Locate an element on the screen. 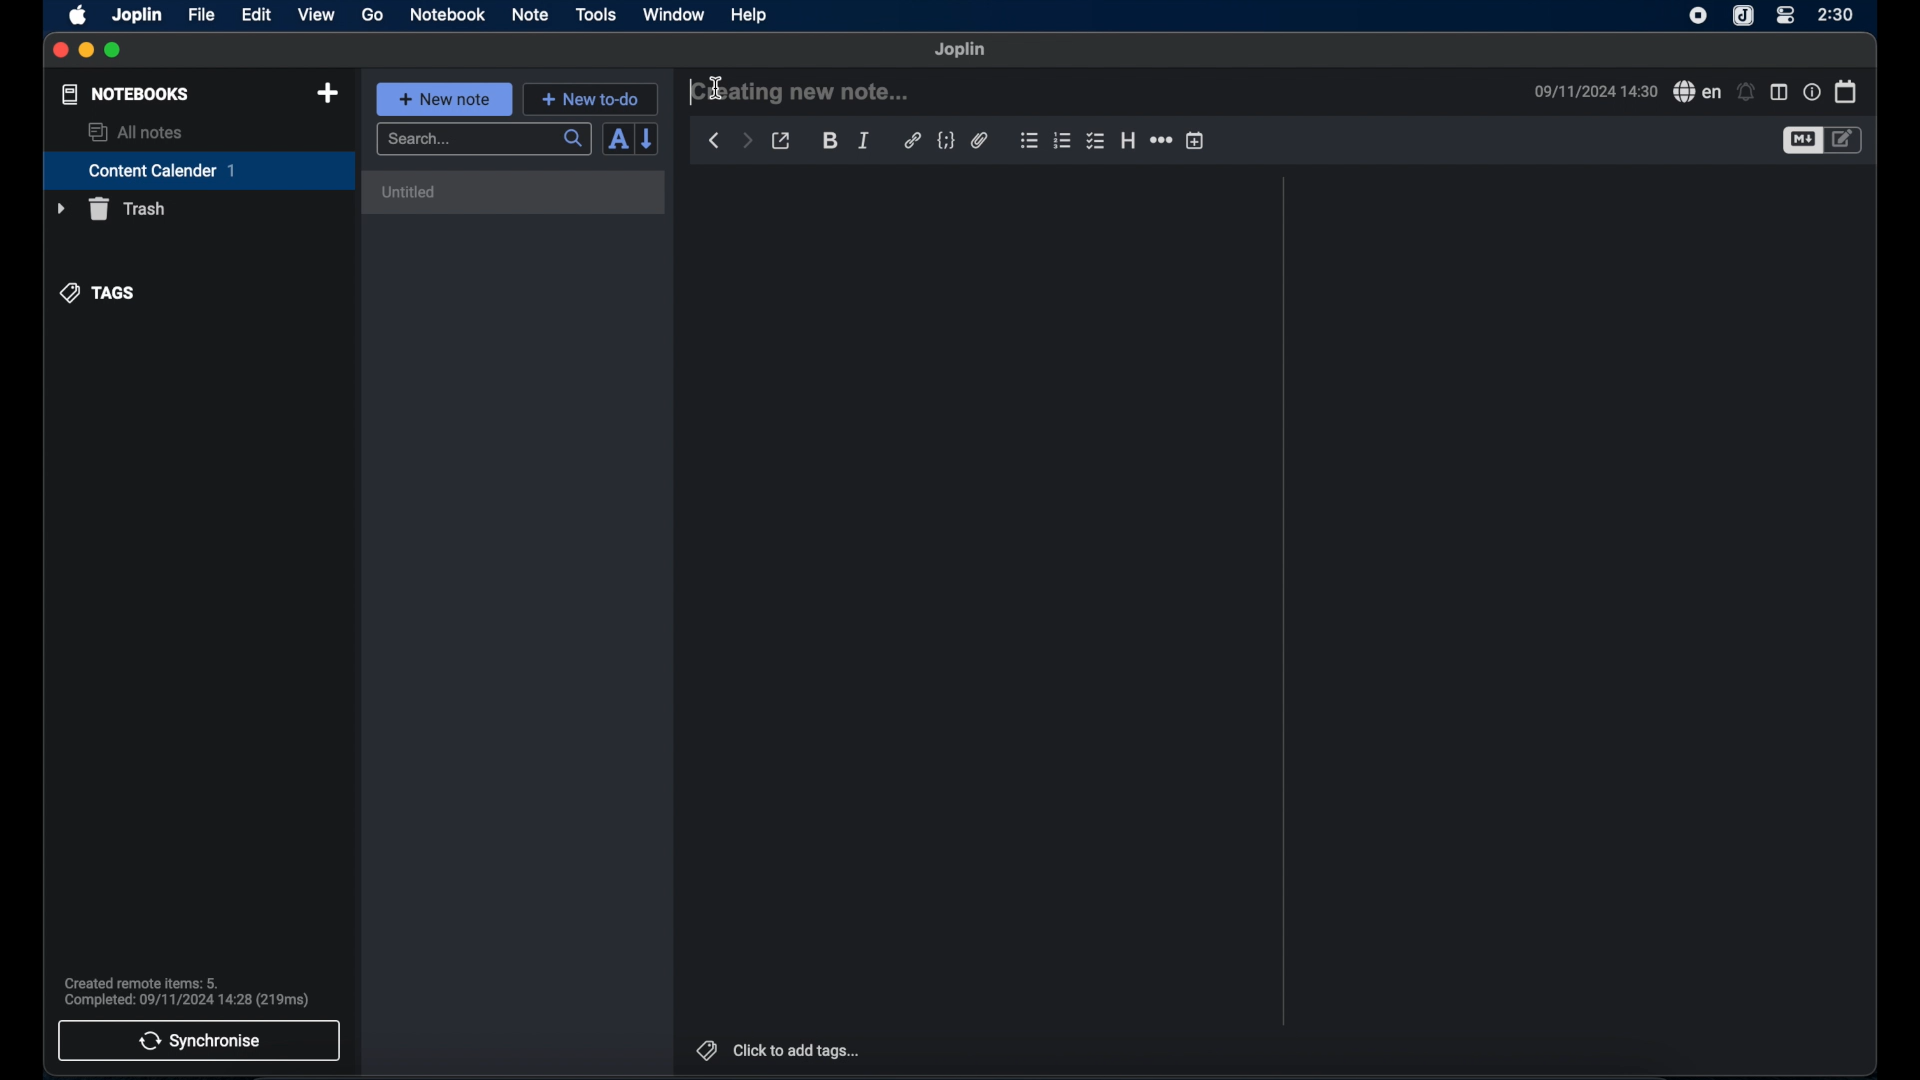  tools is located at coordinates (595, 14).